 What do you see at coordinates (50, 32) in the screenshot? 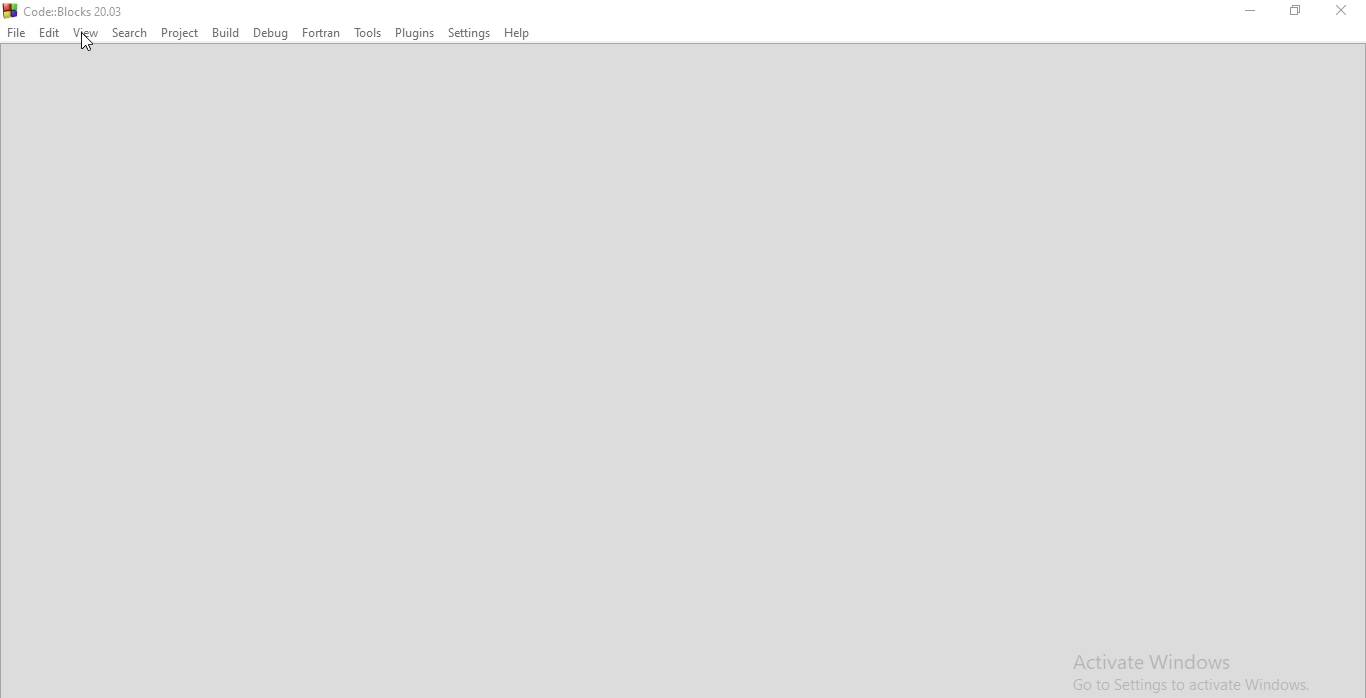
I see `Edit ` at bounding box center [50, 32].